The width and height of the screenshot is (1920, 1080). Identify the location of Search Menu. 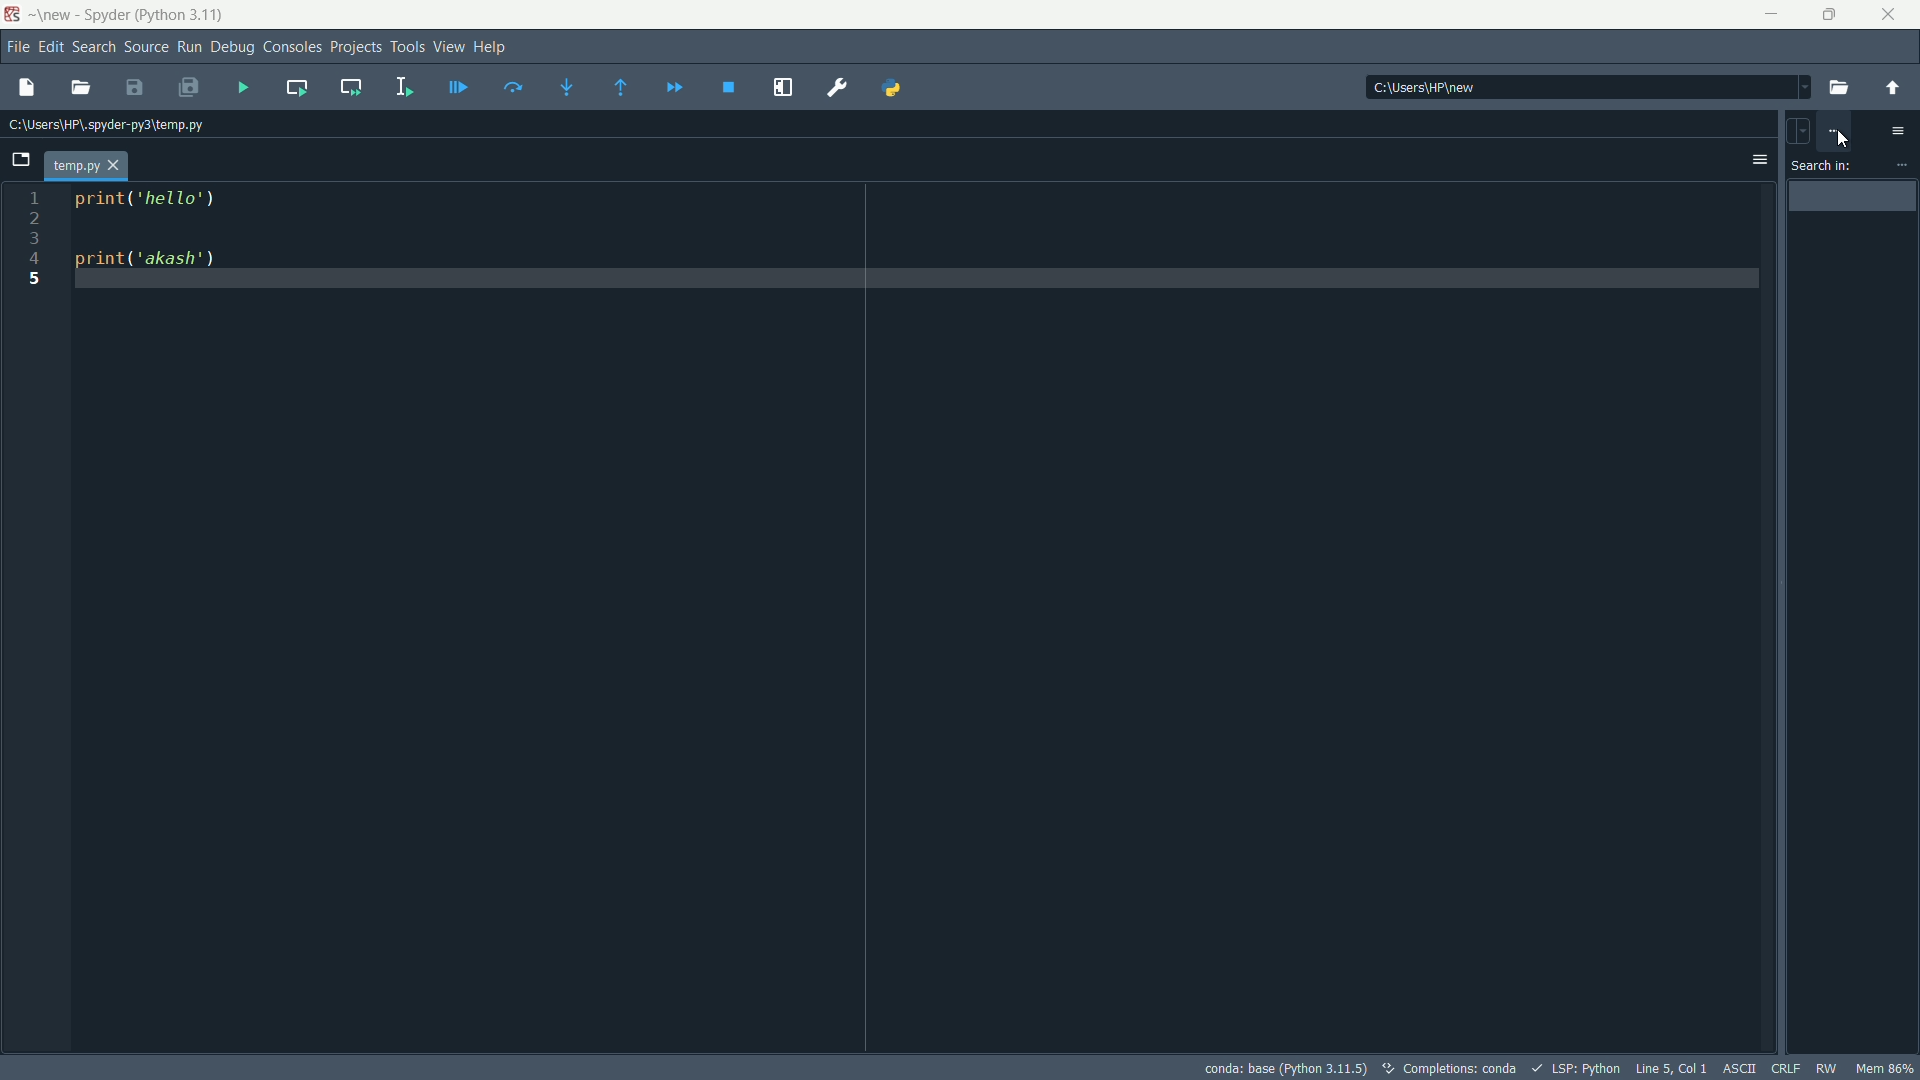
(91, 45).